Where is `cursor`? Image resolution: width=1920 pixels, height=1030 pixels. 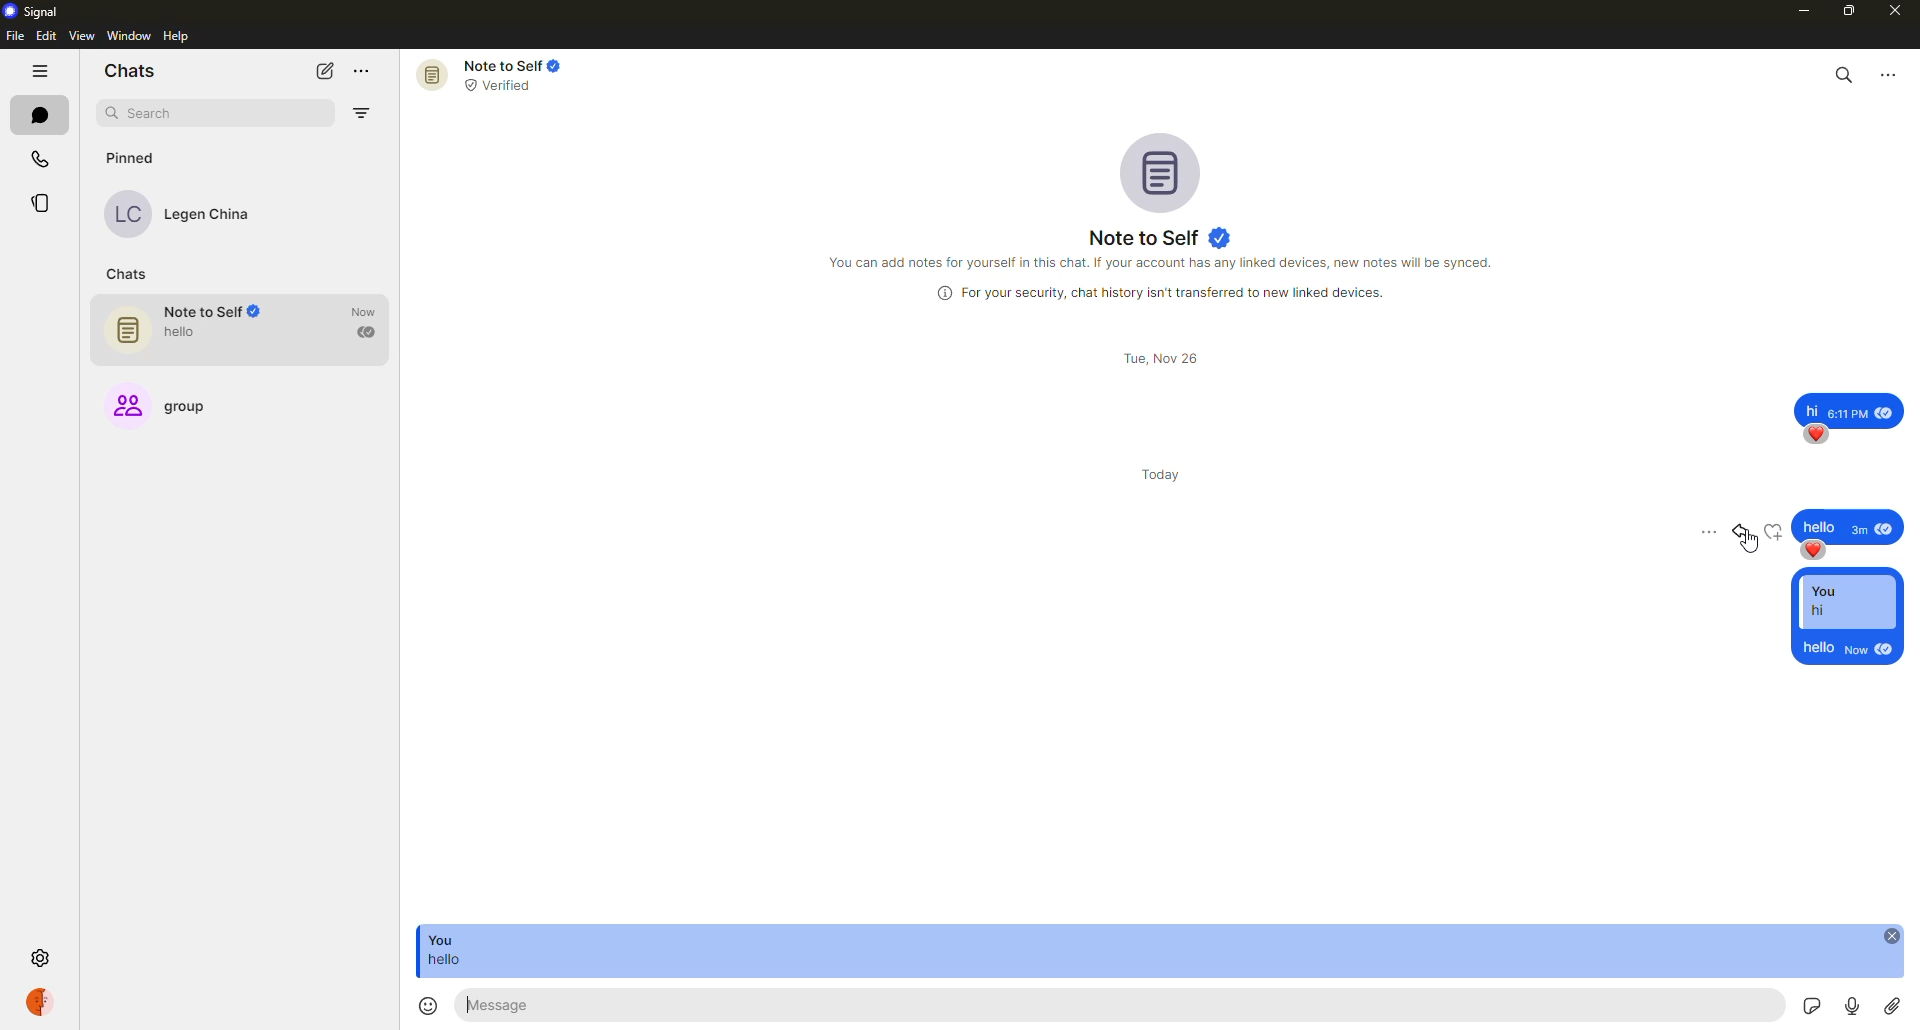 cursor is located at coordinates (1750, 553).